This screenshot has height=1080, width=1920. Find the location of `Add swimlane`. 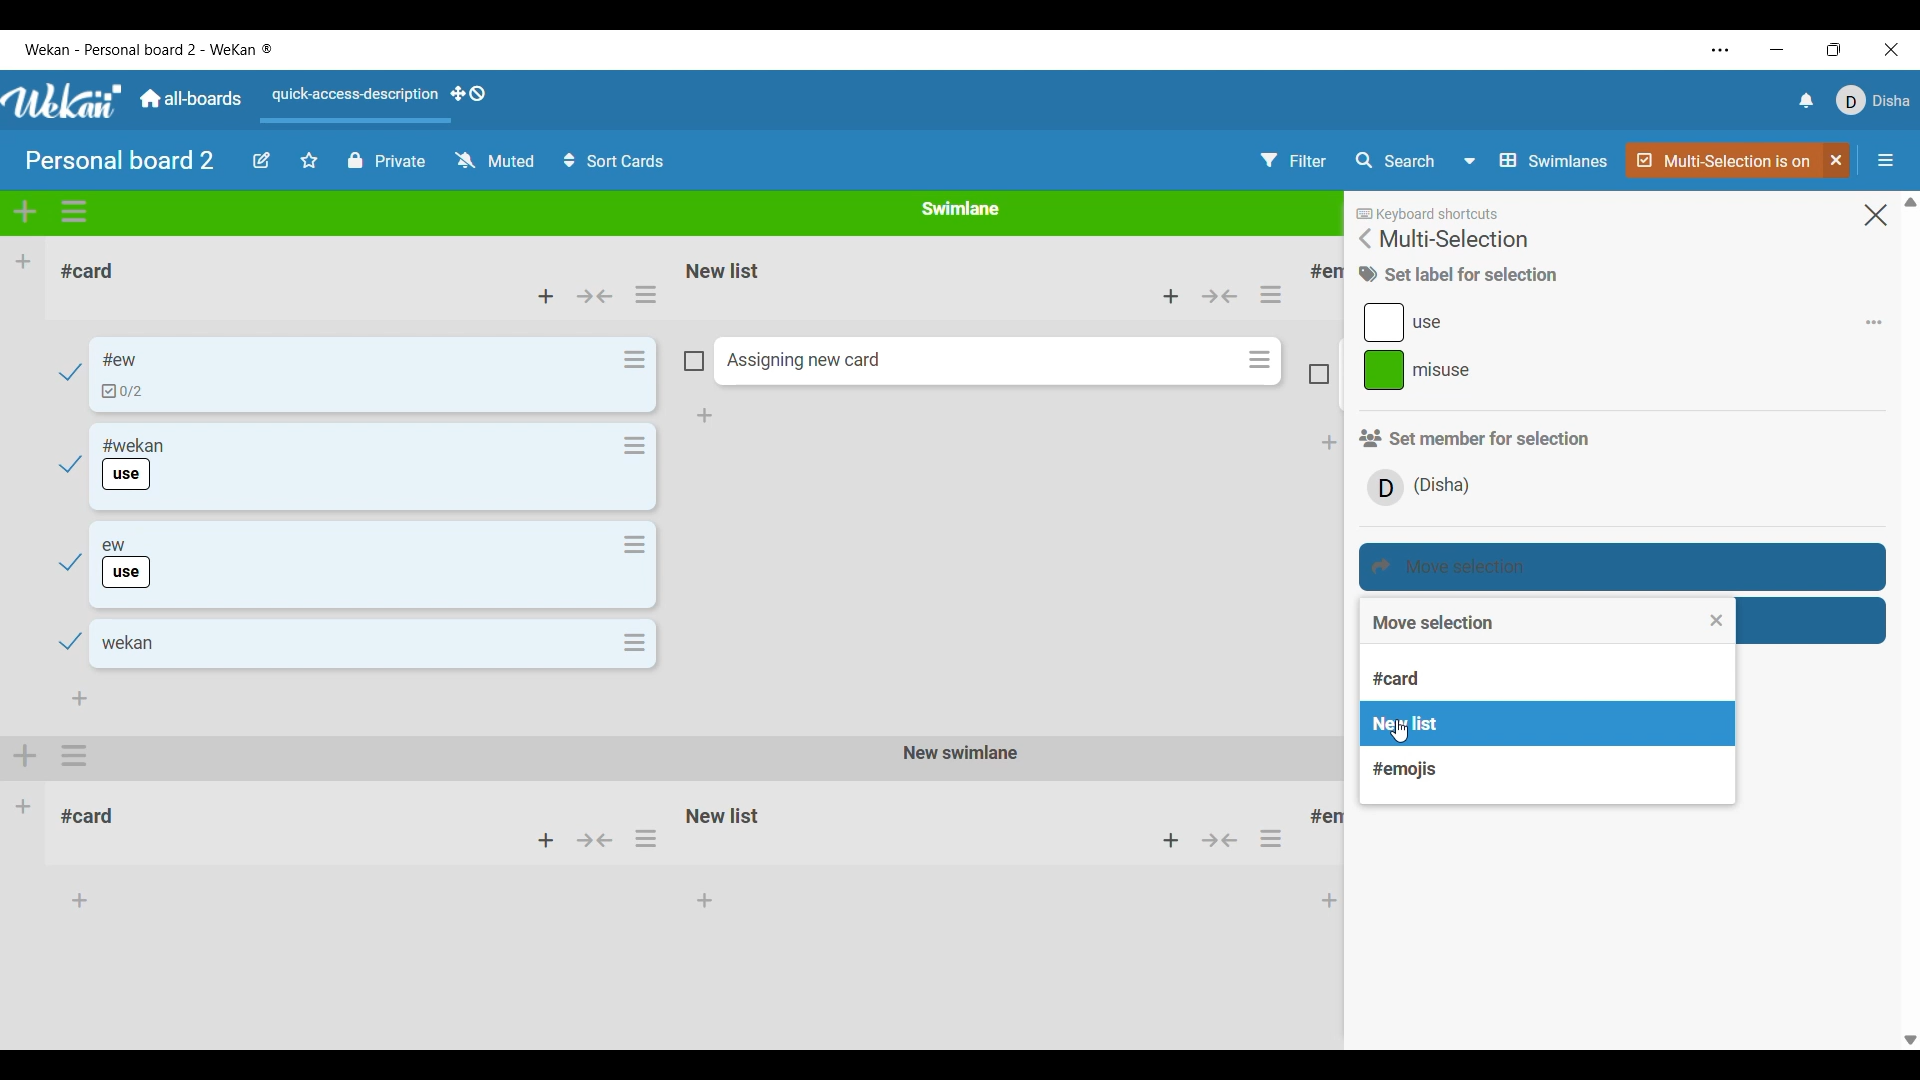

Add swimlane is located at coordinates (25, 212).